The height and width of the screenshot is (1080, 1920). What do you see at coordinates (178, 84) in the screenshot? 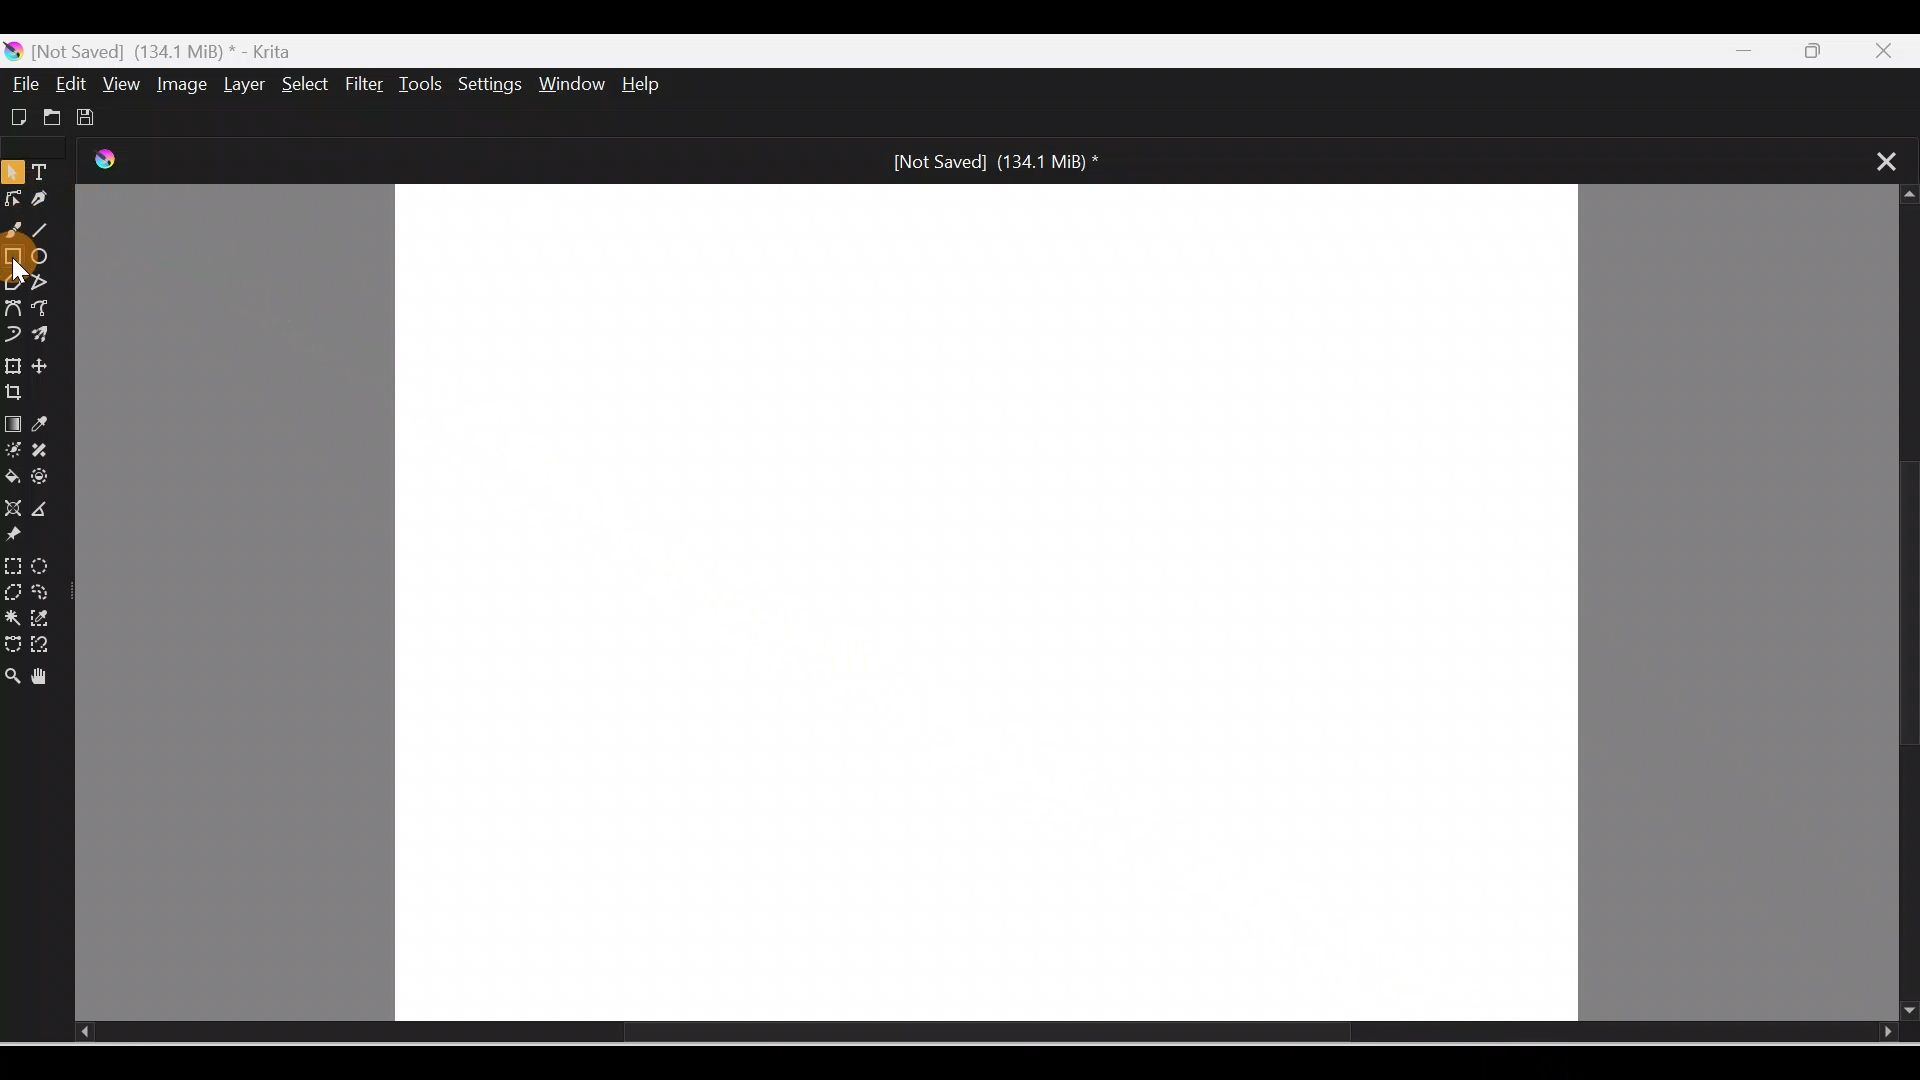
I see `Image` at bounding box center [178, 84].